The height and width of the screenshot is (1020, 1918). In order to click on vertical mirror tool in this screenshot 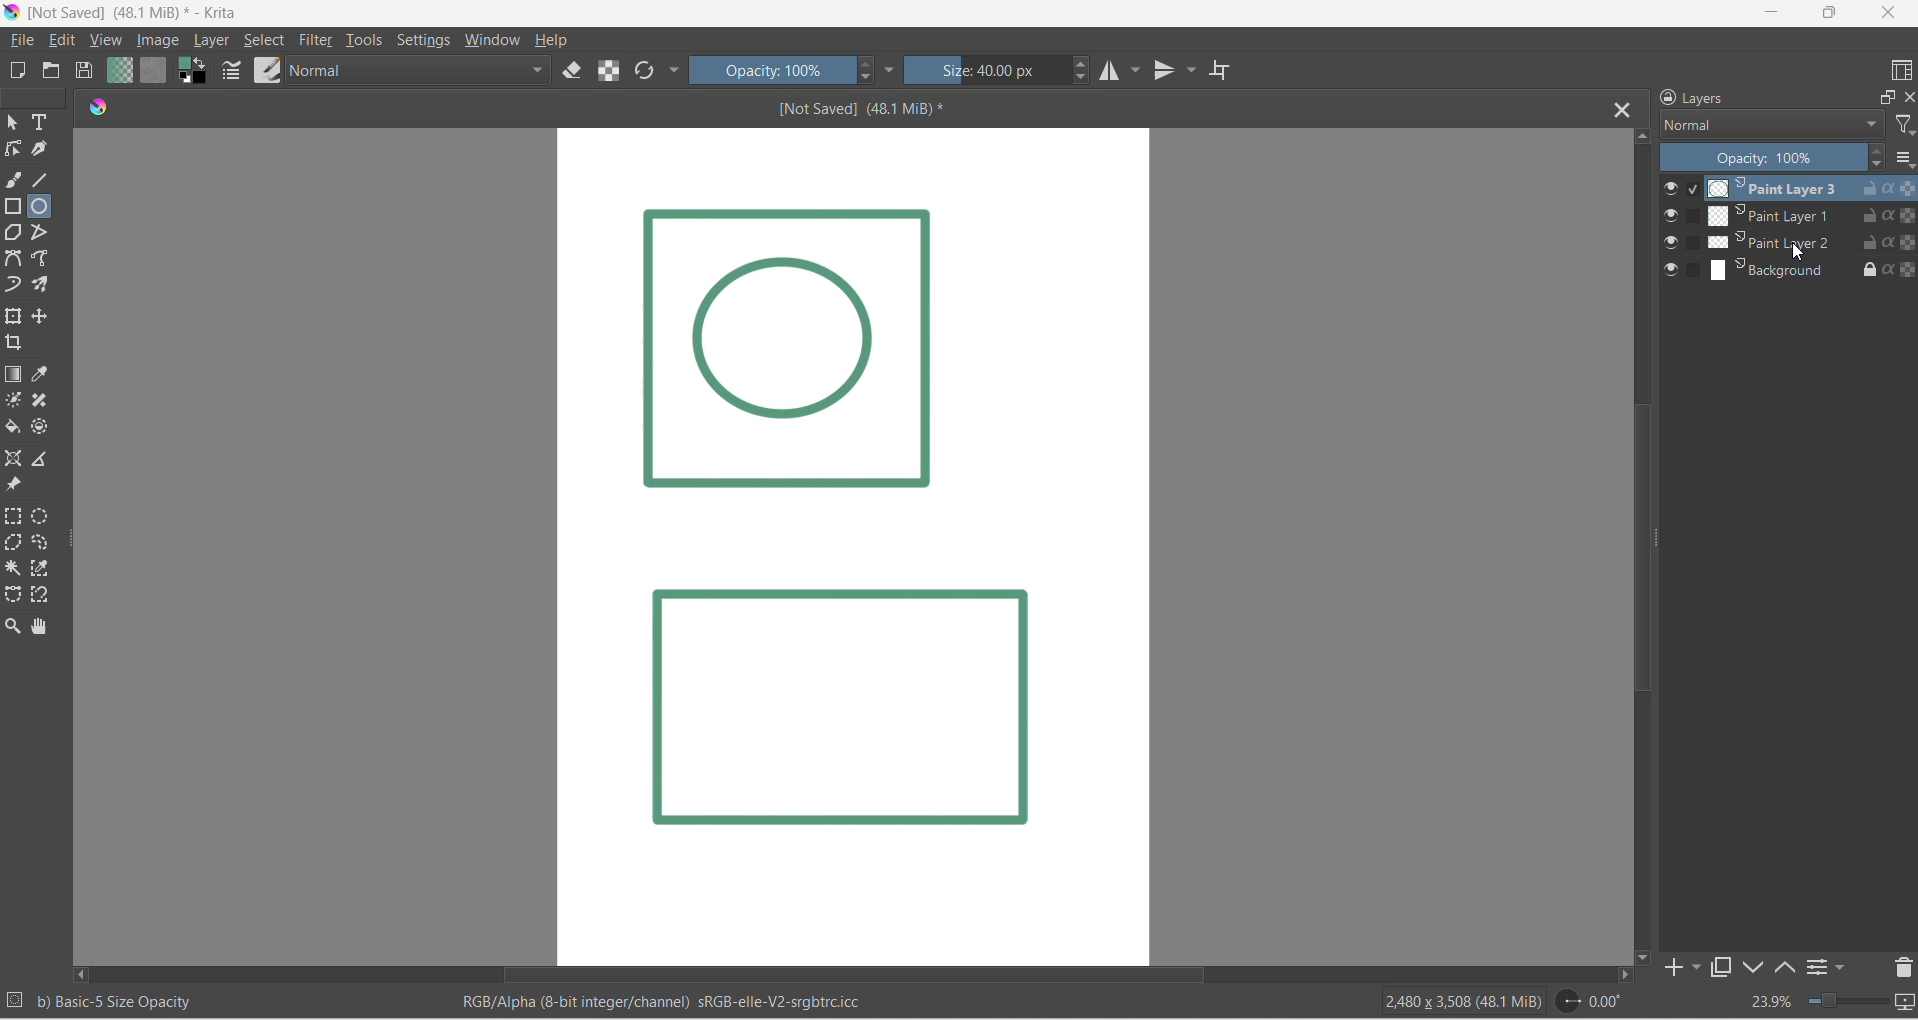, I will do `click(1178, 71)`.